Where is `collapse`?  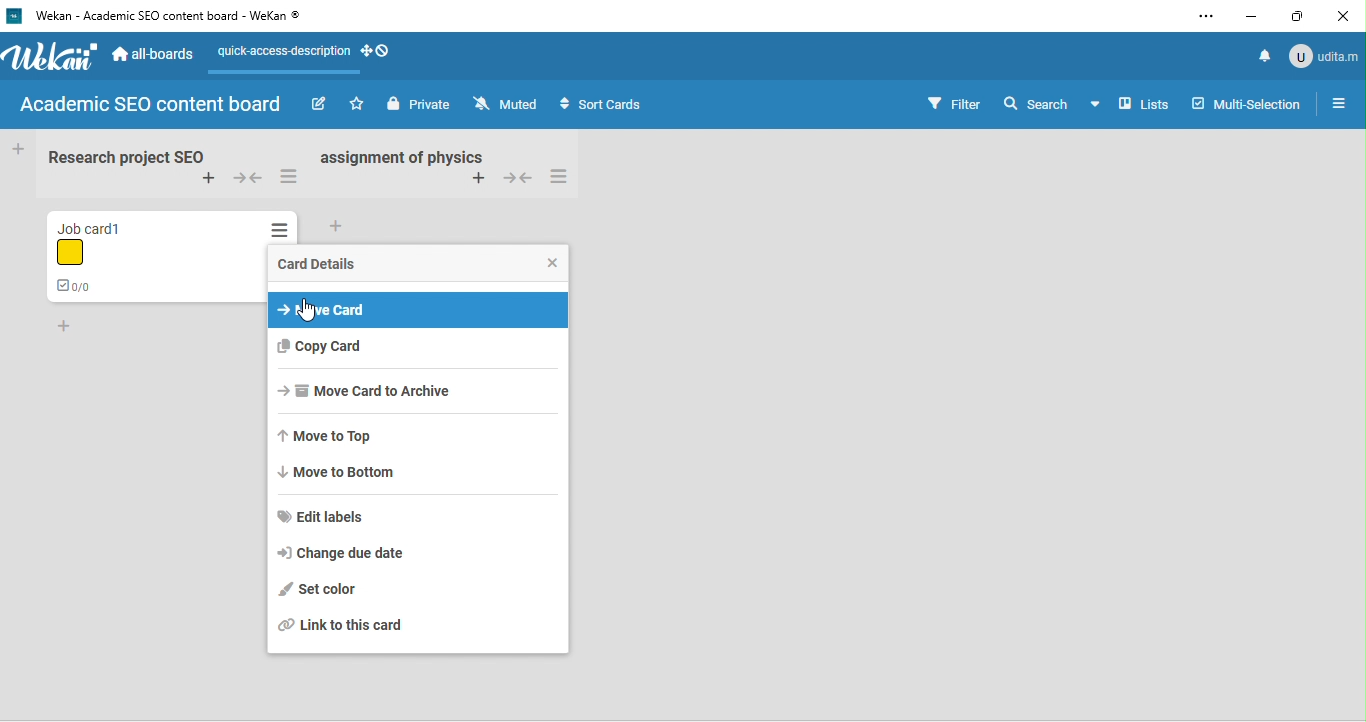
collapse is located at coordinates (522, 179).